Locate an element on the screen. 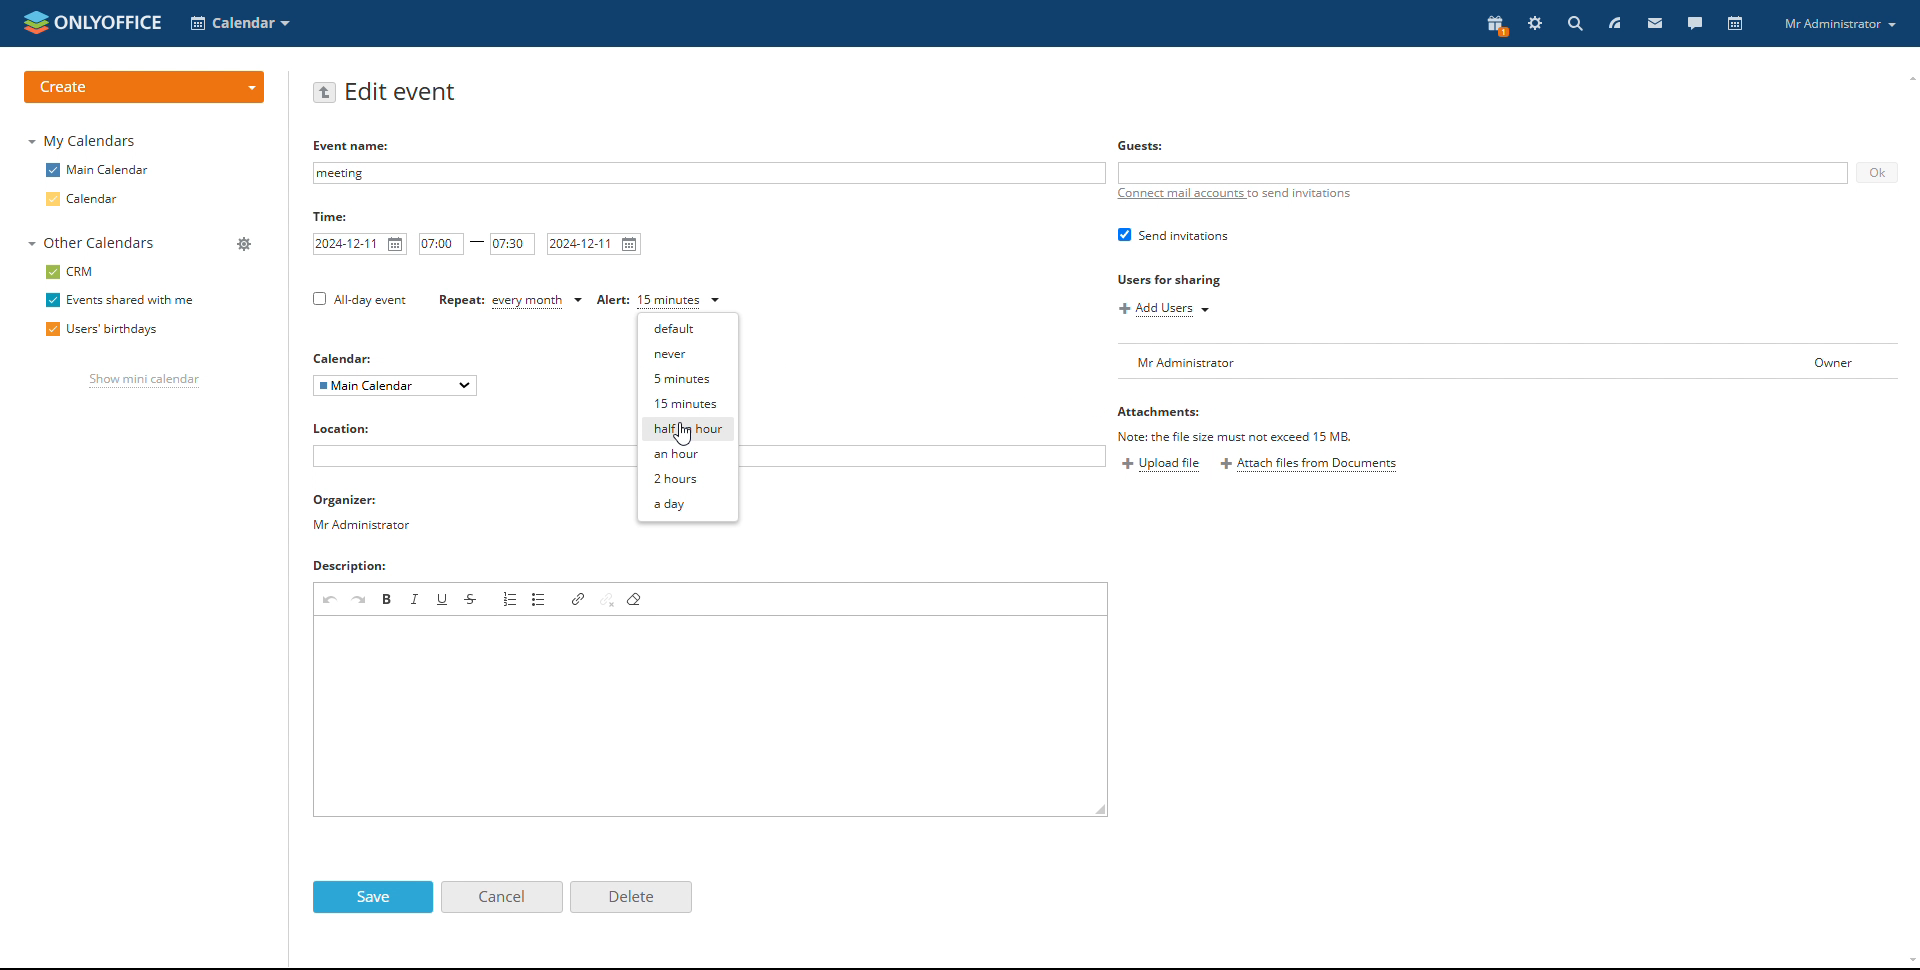 The image size is (1920, 970). mail is located at coordinates (1655, 24).